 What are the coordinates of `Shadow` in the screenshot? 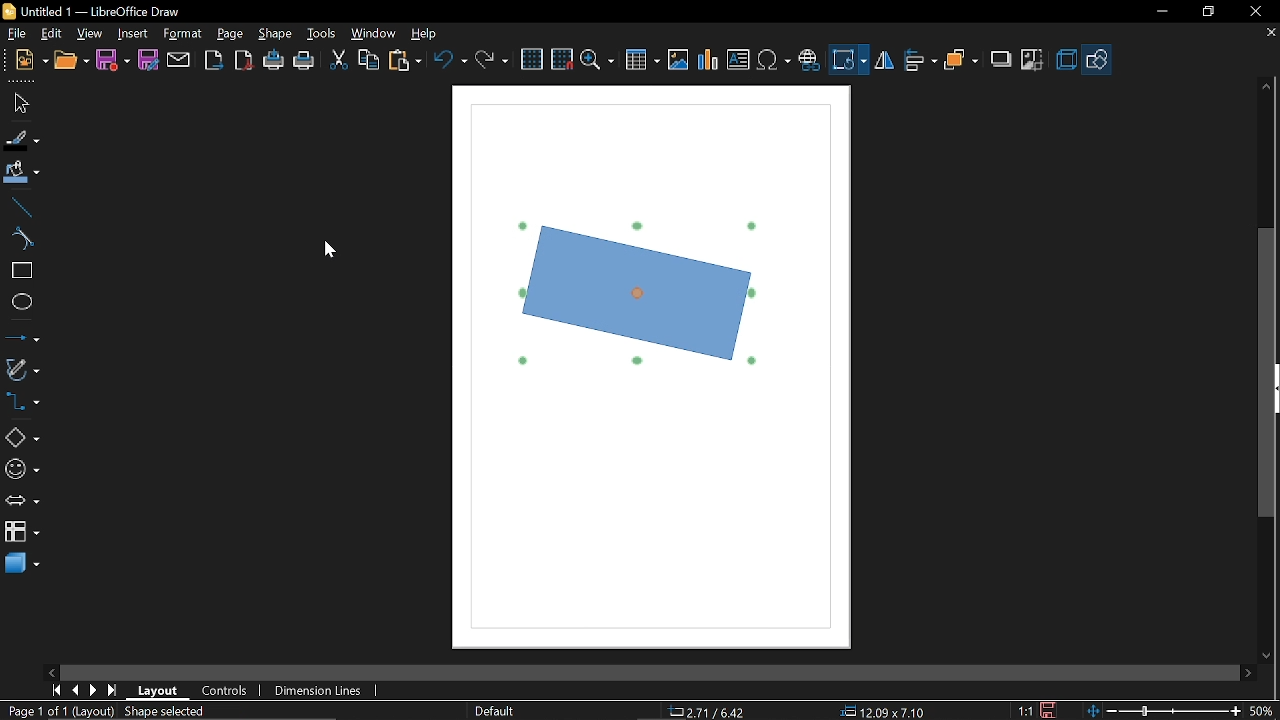 It's located at (998, 60).